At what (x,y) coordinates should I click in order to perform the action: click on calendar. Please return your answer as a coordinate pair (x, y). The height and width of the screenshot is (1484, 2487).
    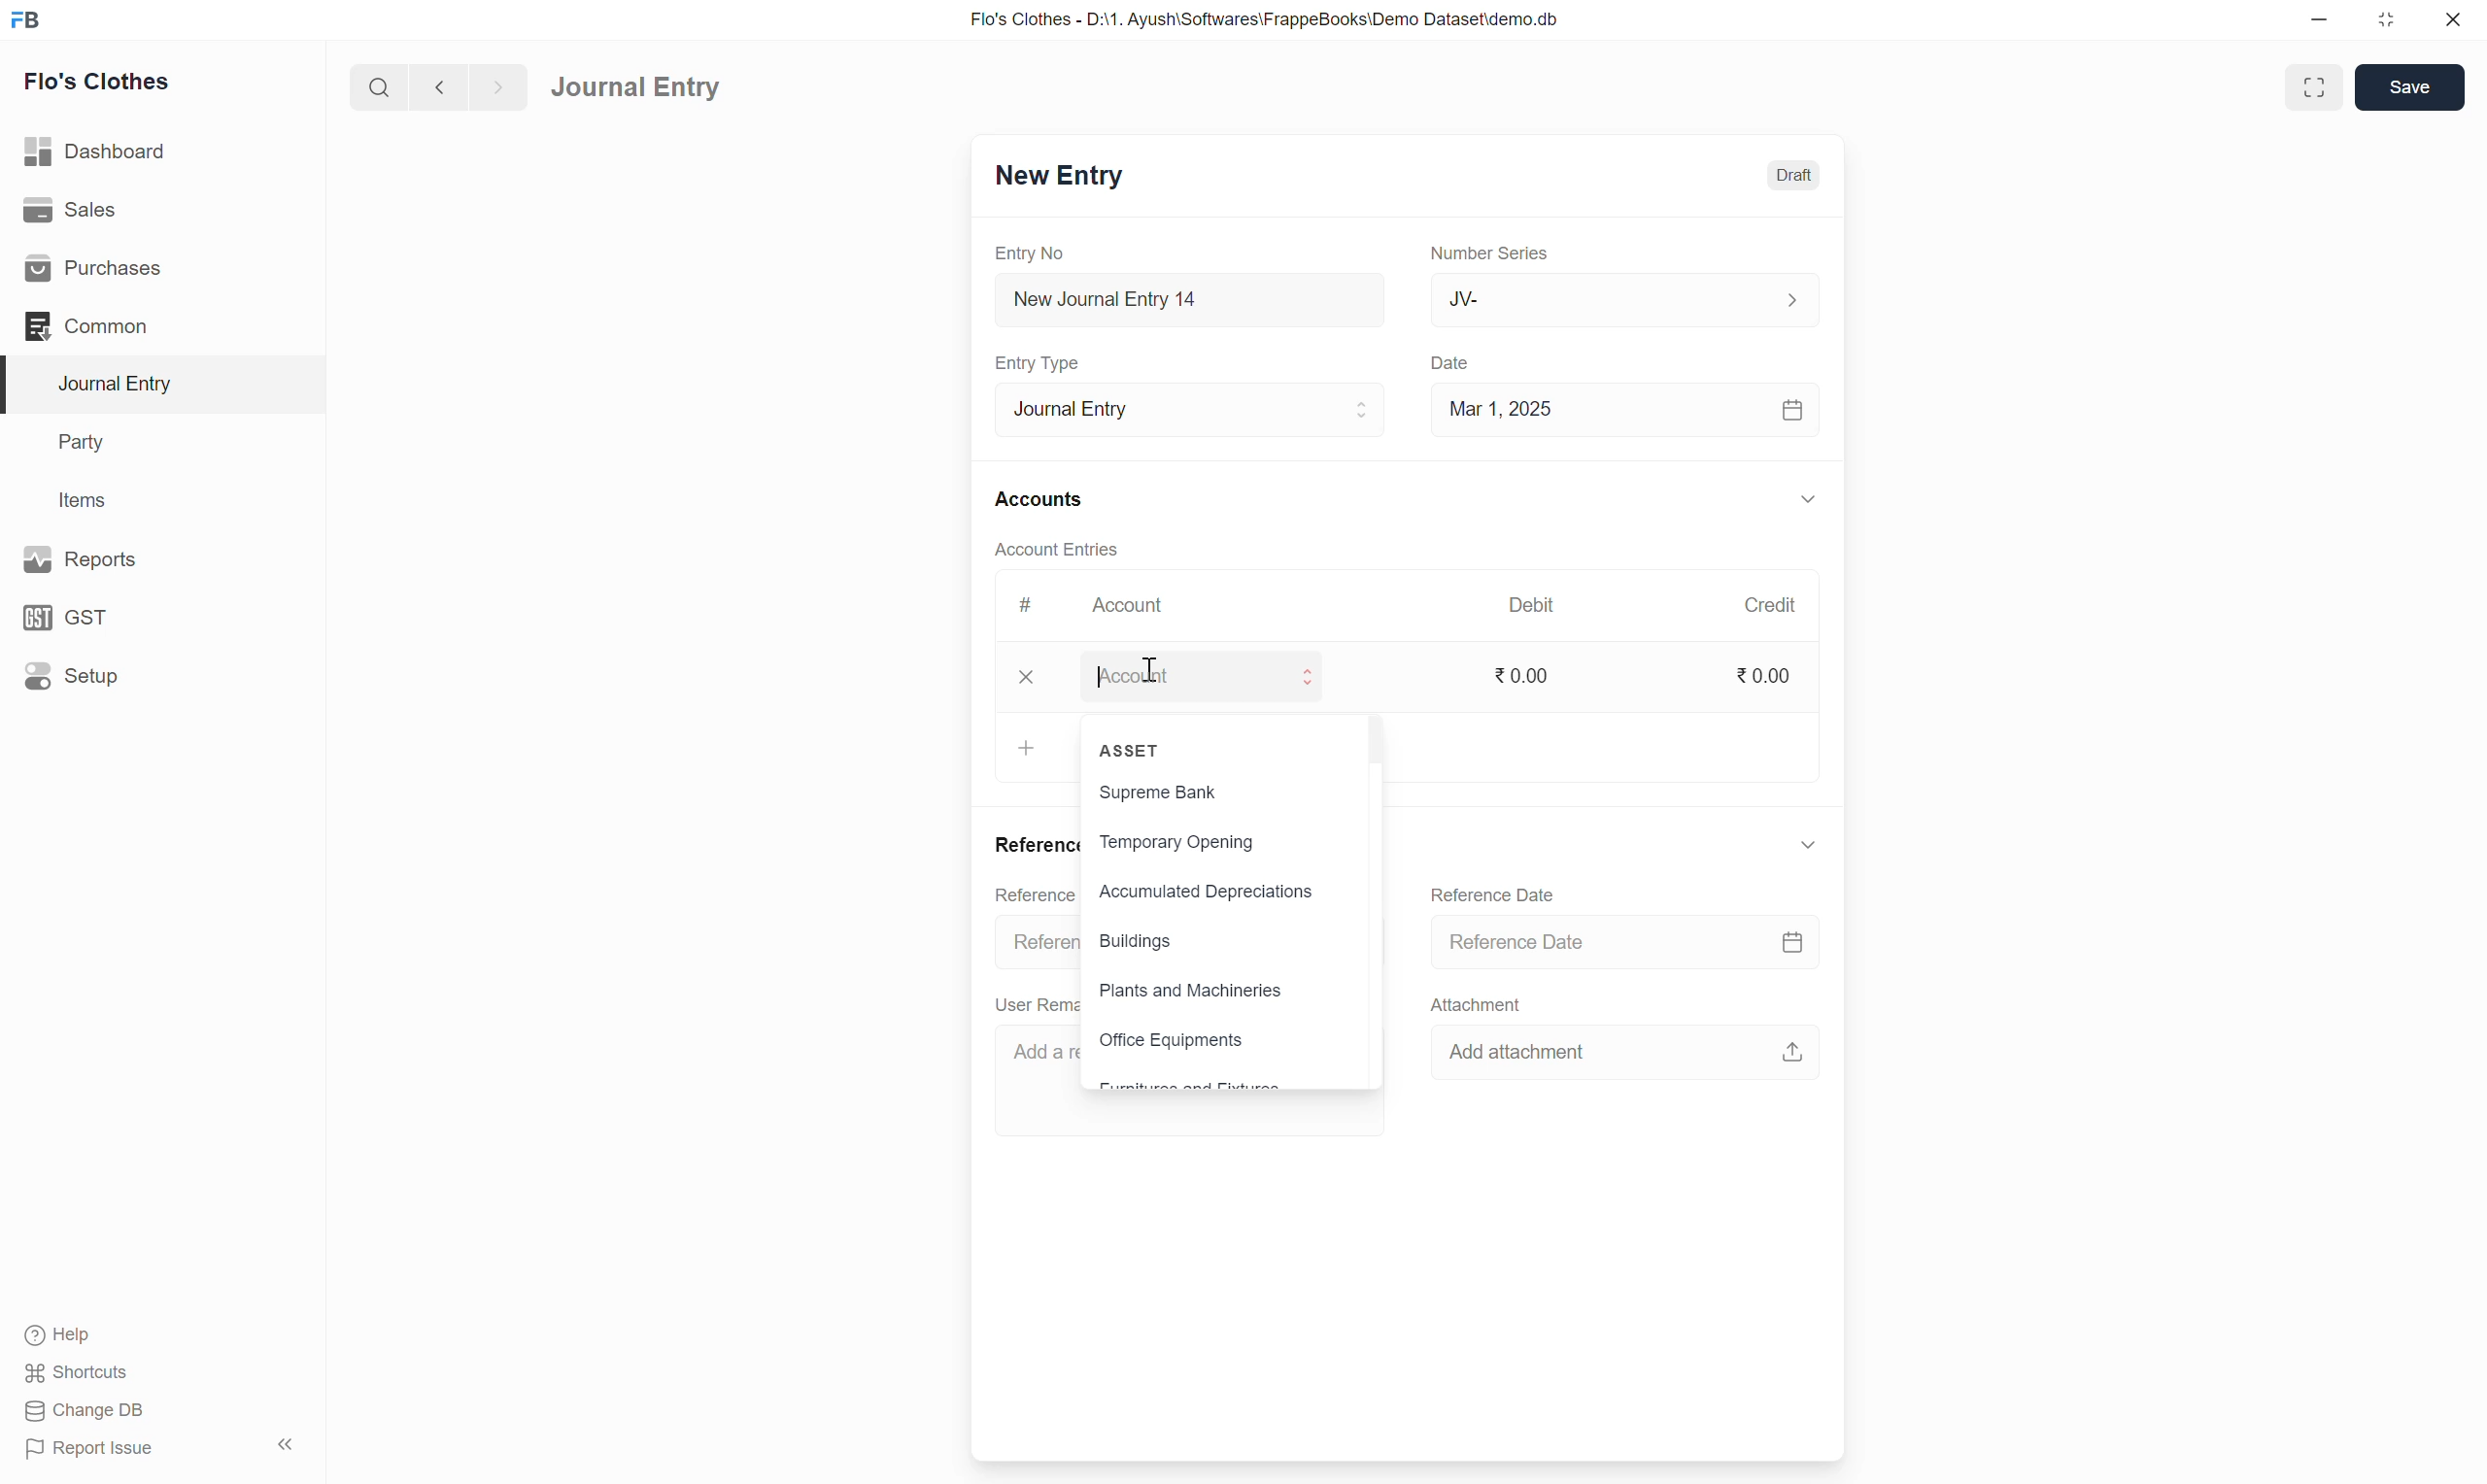
    Looking at the image, I should click on (1793, 942).